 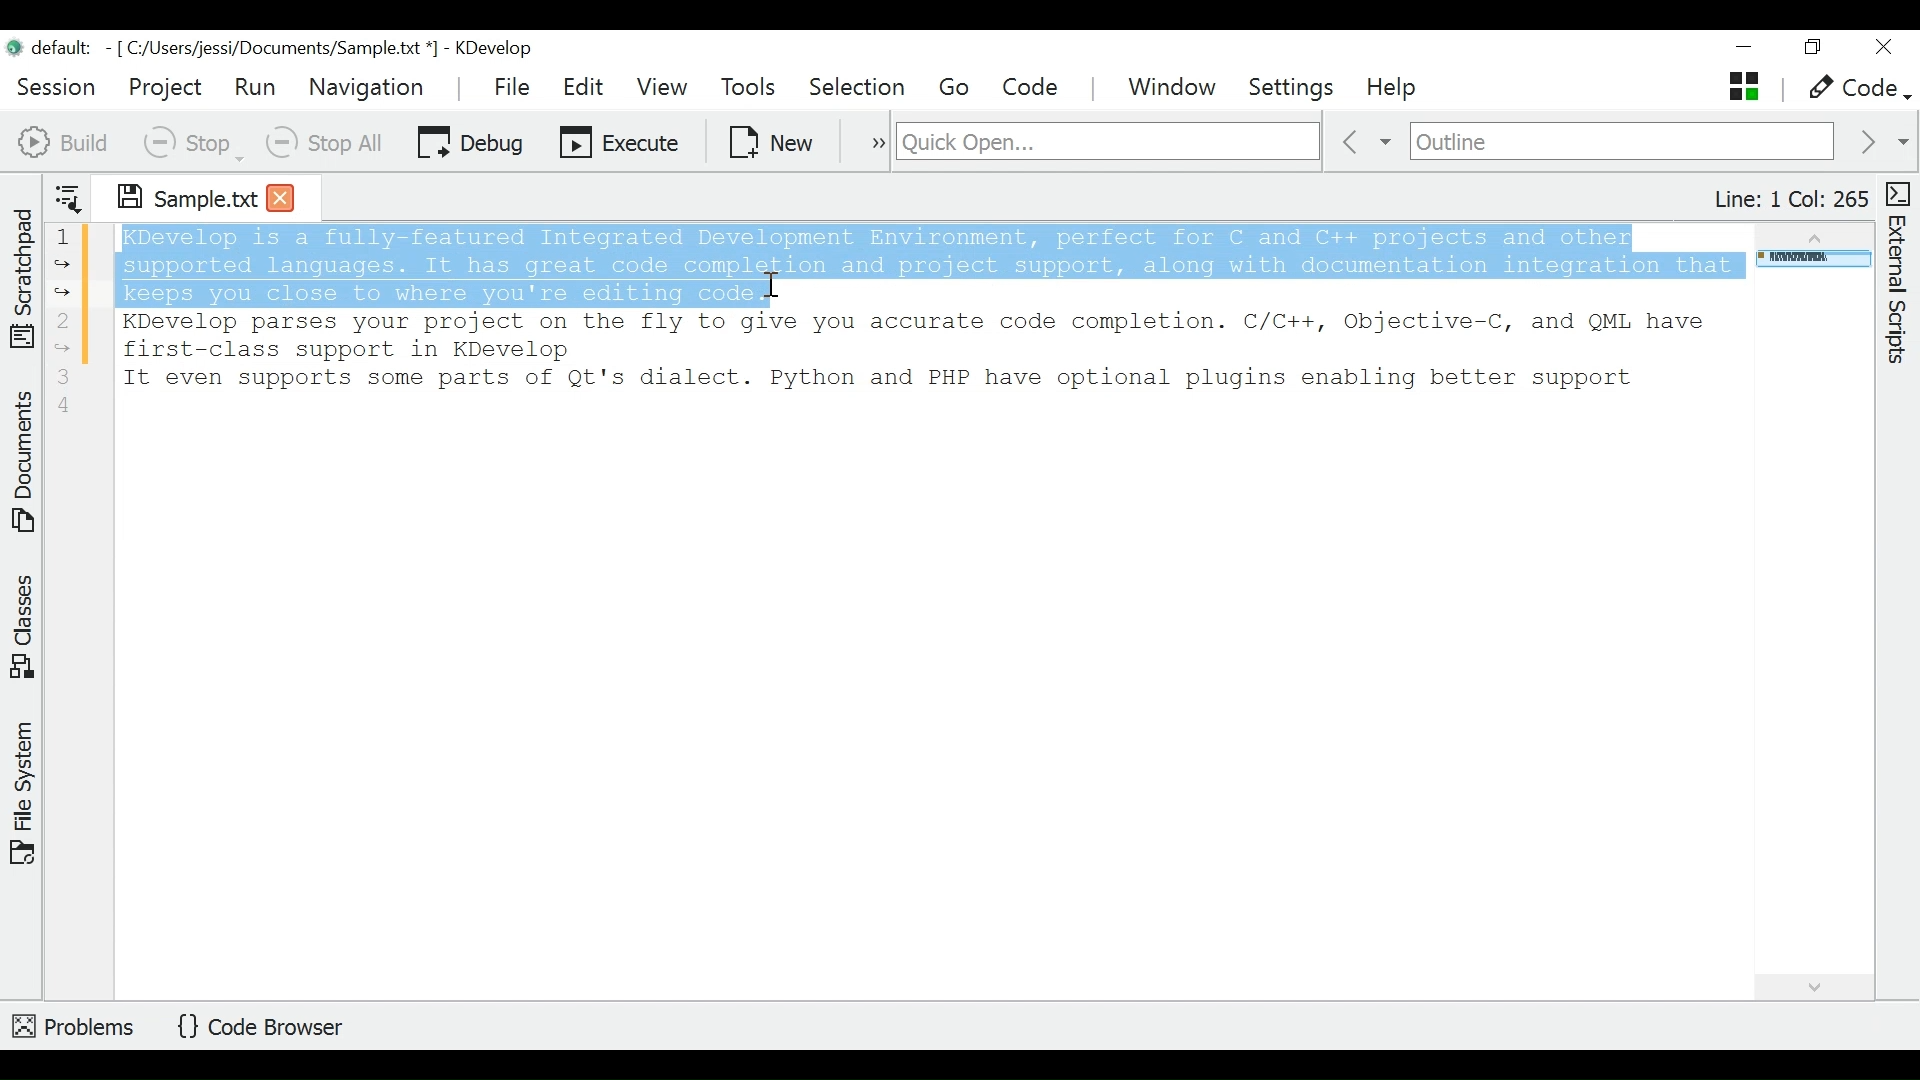 I want to click on Scroll down, so click(x=1812, y=984).